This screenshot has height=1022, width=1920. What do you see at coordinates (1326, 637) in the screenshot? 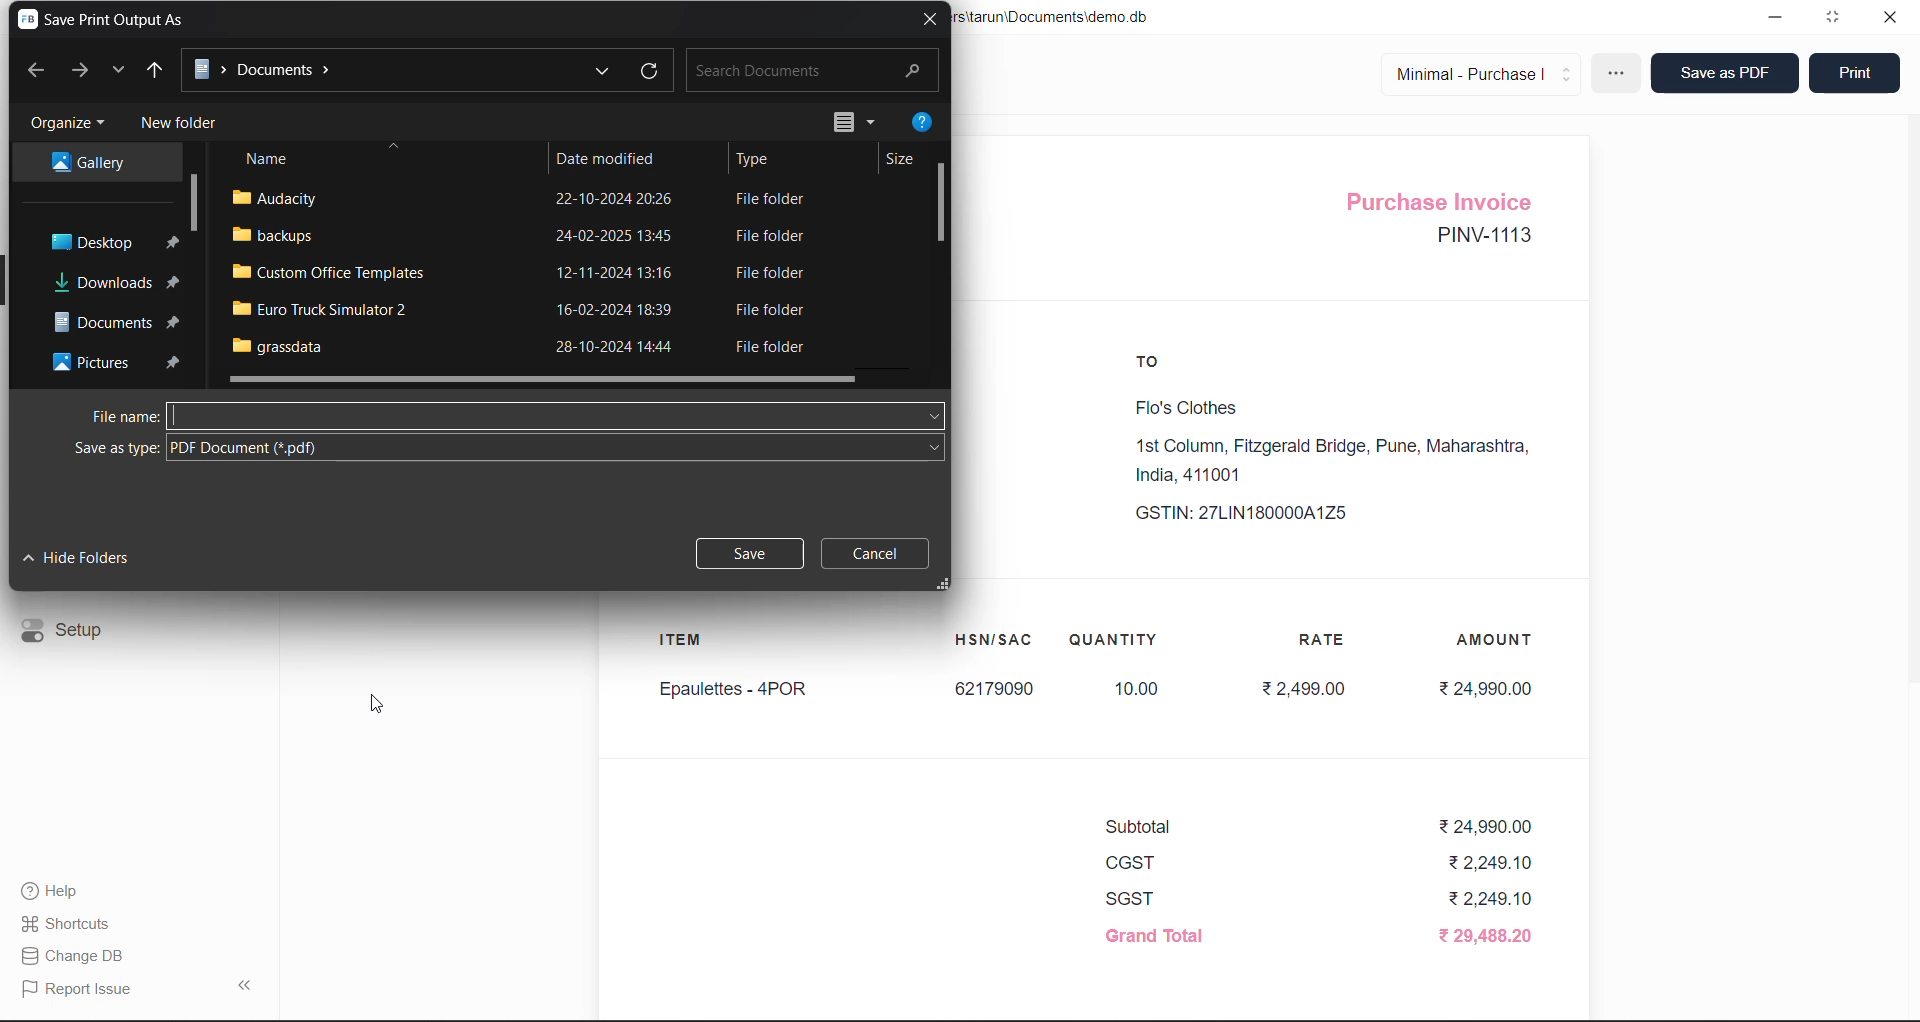
I see `RATE` at bounding box center [1326, 637].